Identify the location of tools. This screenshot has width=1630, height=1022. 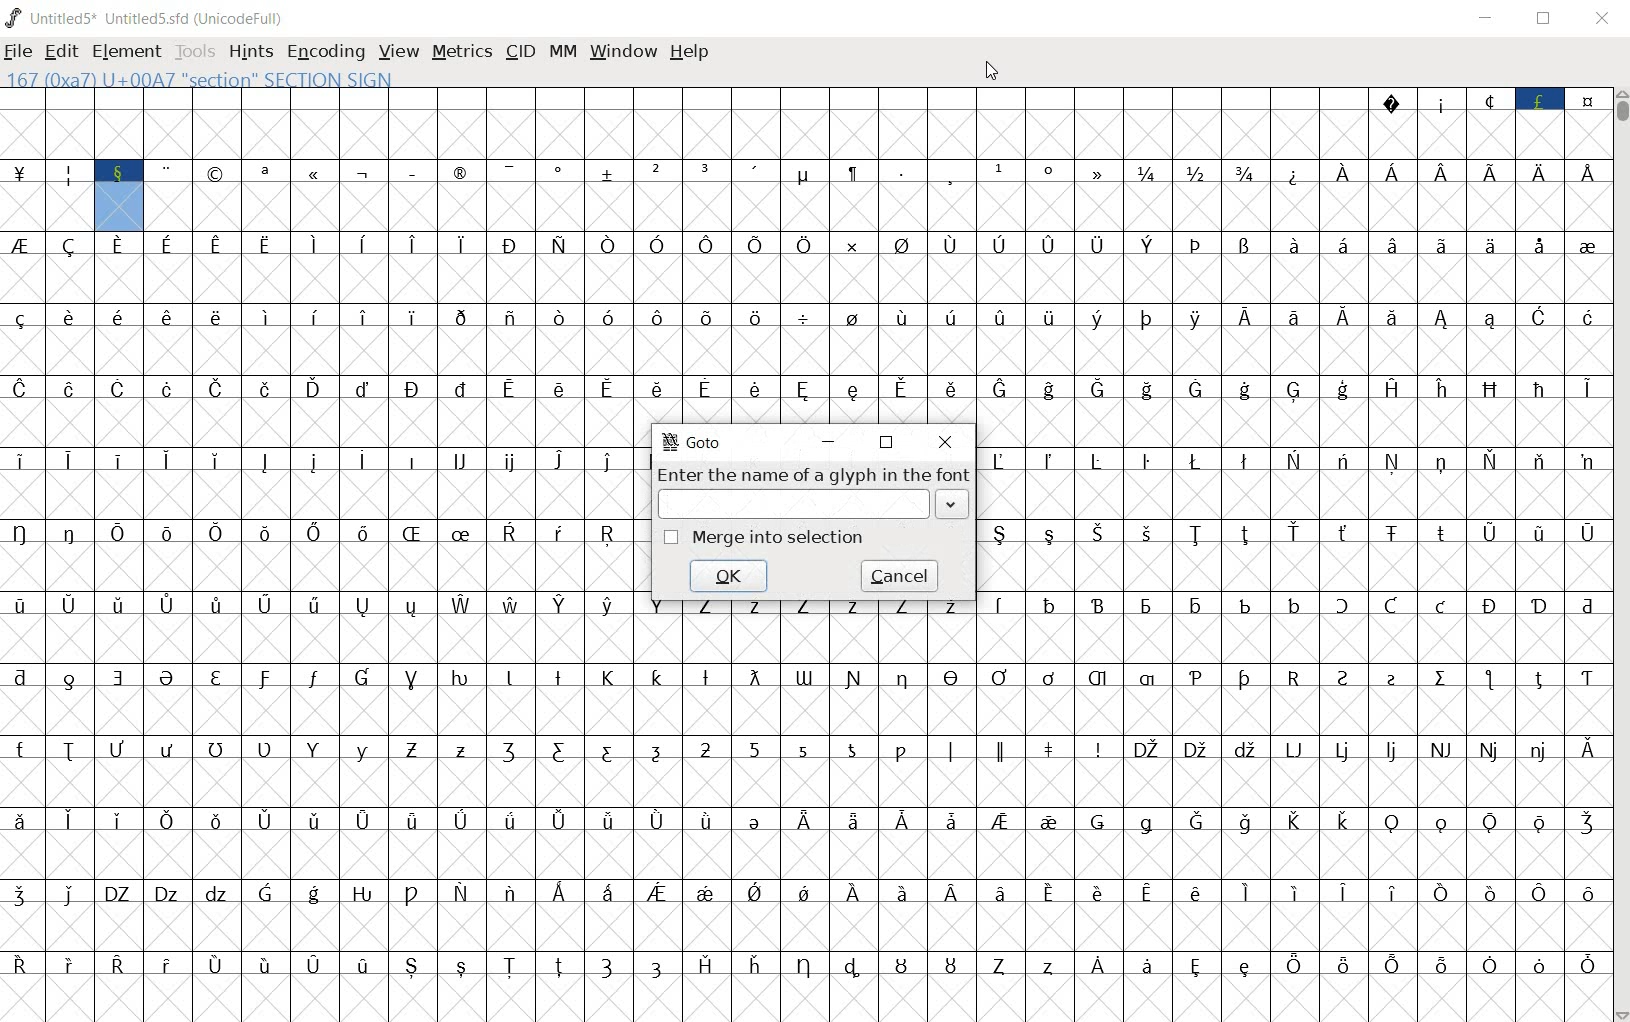
(193, 50).